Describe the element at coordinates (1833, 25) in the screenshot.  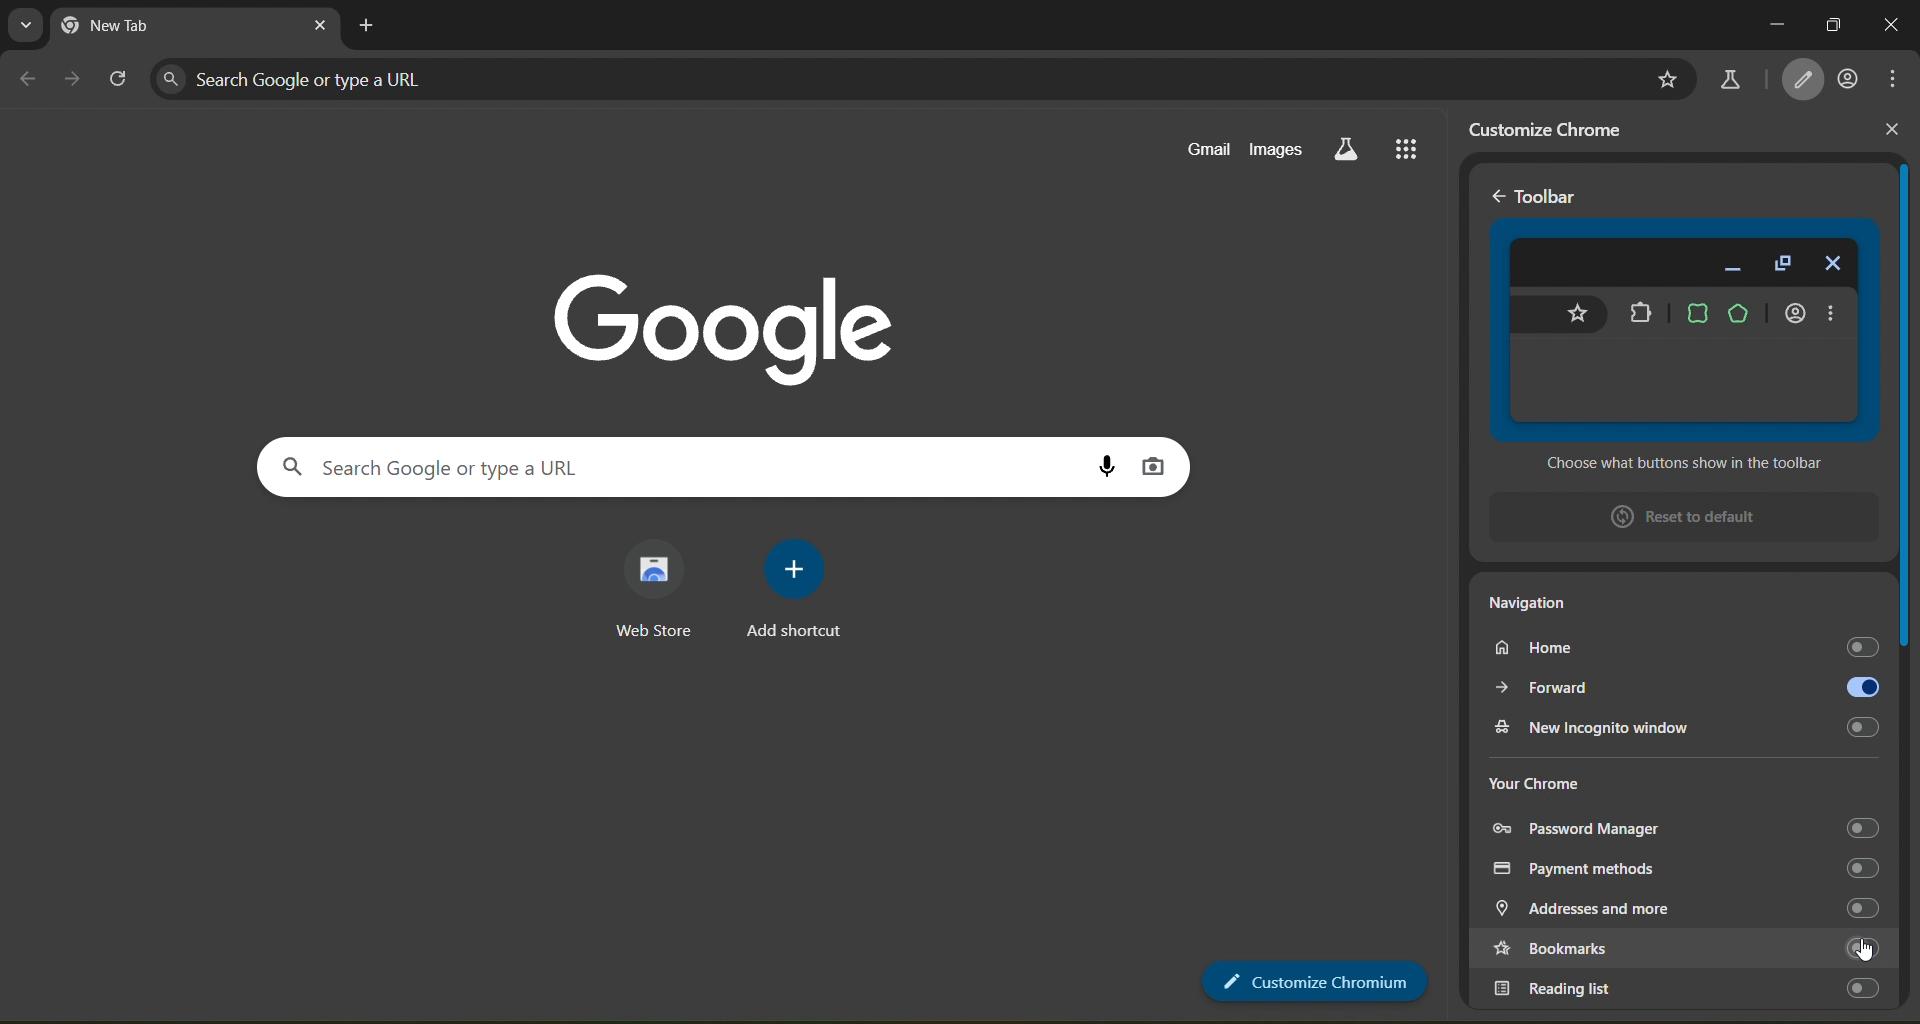
I see `maximize` at that location.